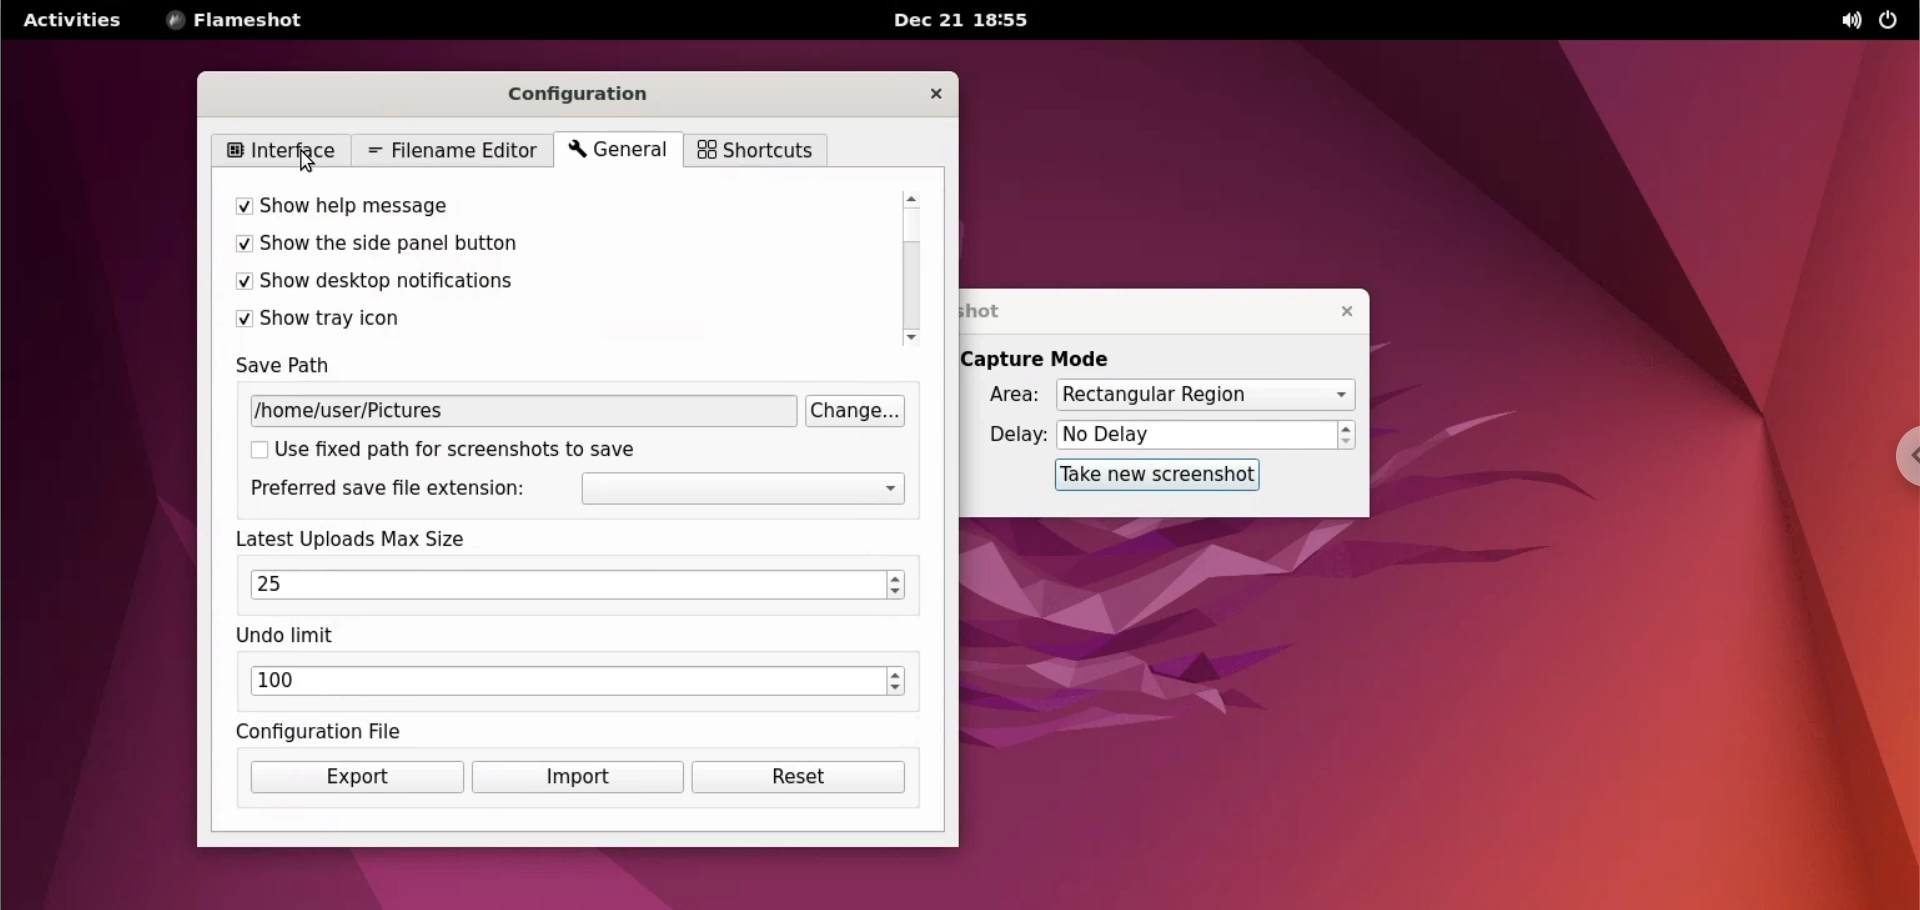 This screenshot has height=910, width=1920. Describe the element at coordinates (460, 454) in the screenshot. I see `use fixed path for screenshot to save` at that location.